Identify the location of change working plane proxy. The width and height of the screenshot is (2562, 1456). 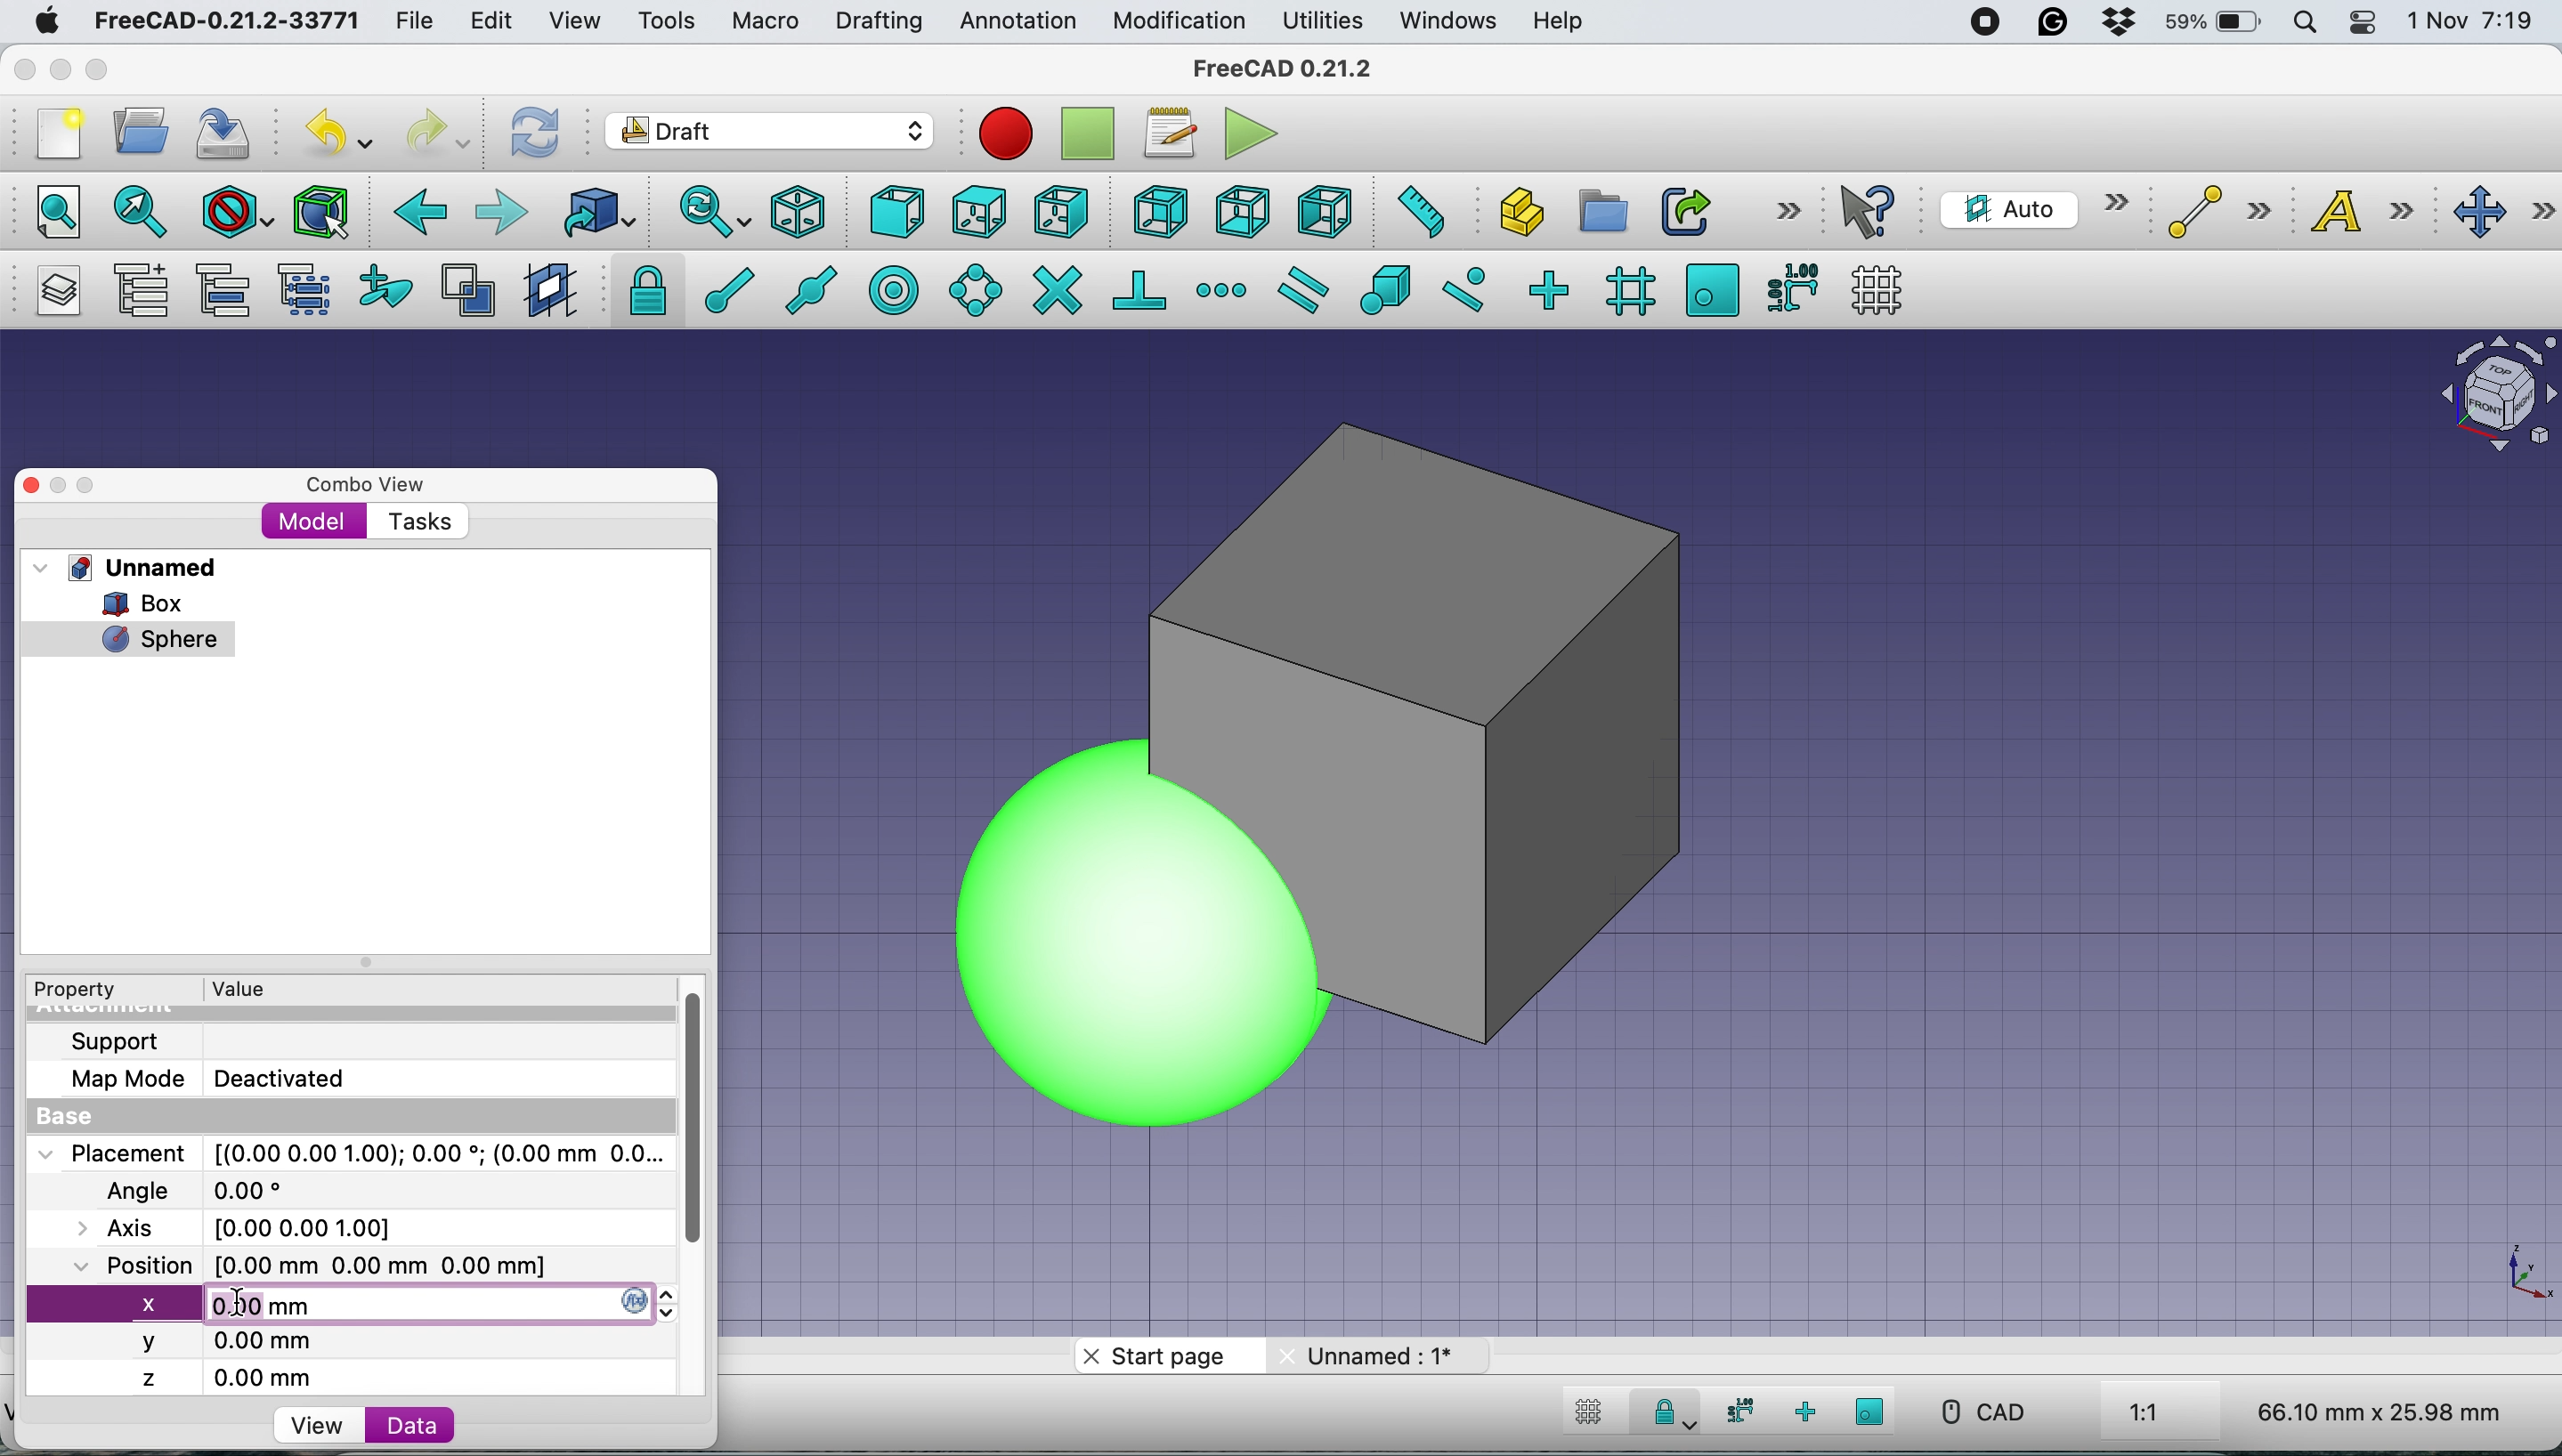
(547, 292).